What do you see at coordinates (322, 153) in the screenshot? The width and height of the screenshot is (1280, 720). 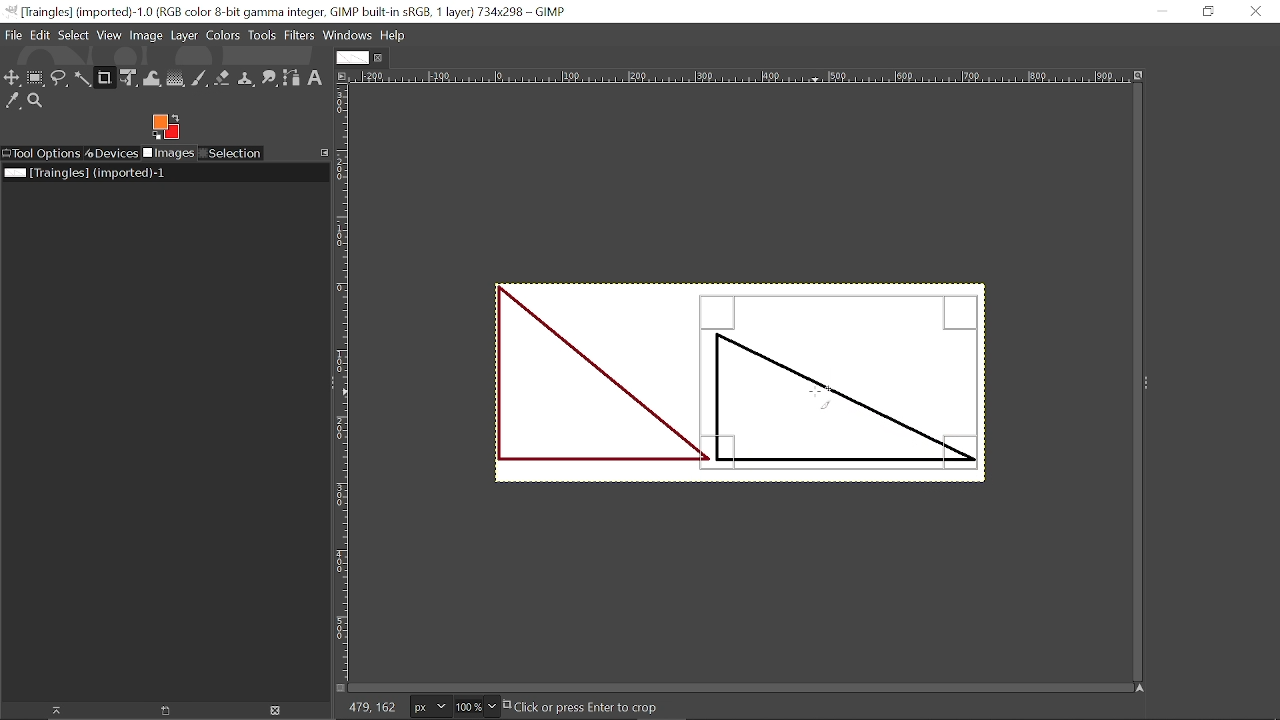 I see `Configure this tab` at bounding box center [322, 153].